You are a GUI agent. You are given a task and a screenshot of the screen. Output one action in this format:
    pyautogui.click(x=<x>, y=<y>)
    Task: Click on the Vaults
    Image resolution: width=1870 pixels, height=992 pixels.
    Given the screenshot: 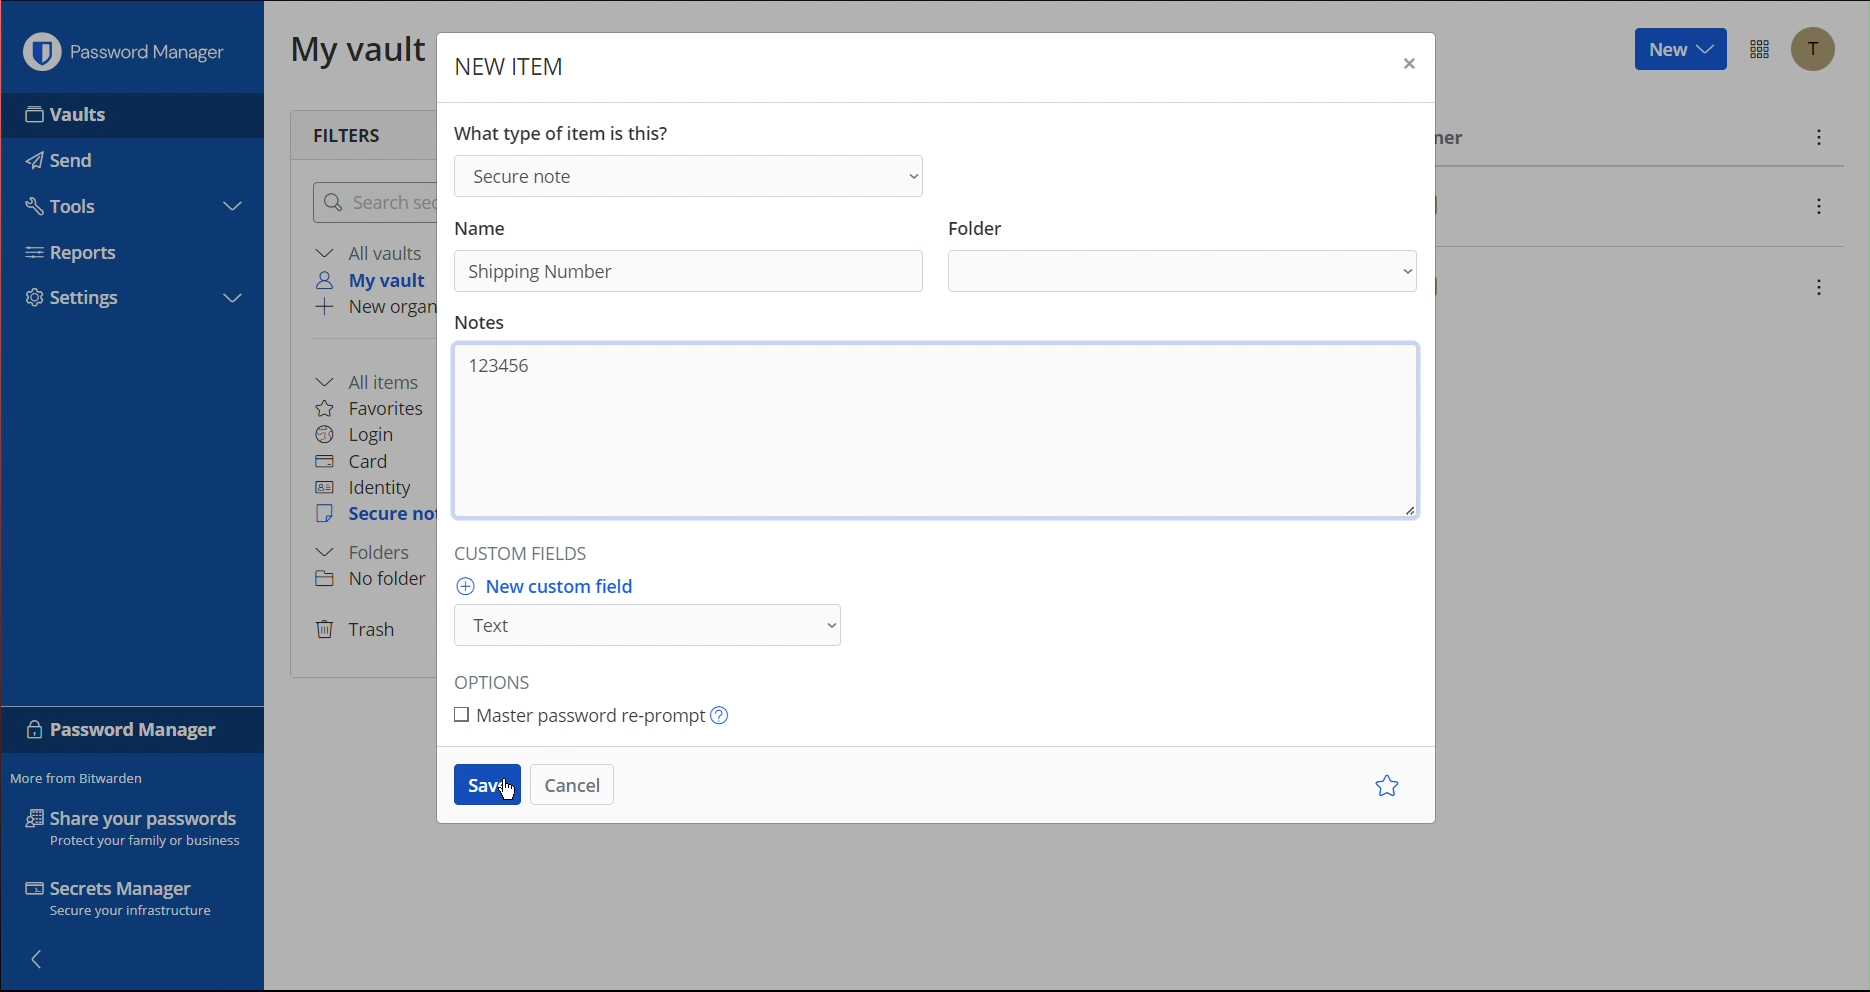 What is the action you would take?
    pyautogui.click(x=66, y=121)
    